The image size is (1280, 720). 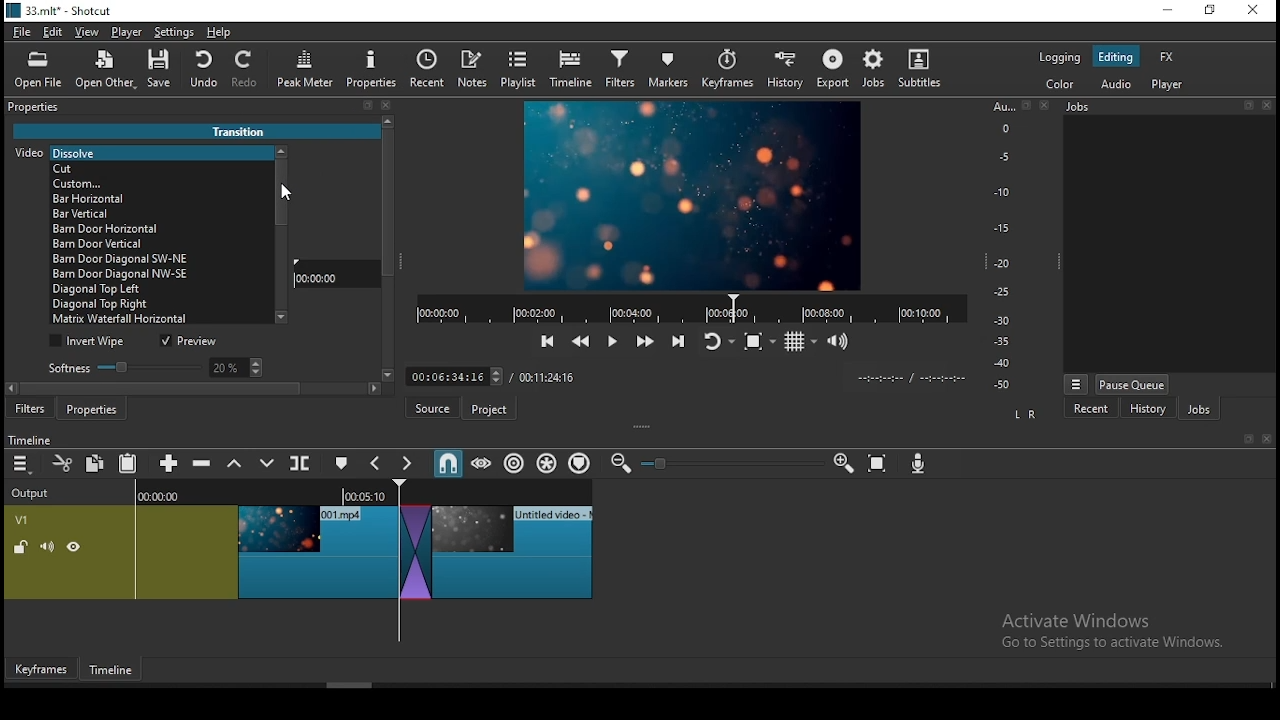 I want to click on transition option, so click(x=159, y=259).